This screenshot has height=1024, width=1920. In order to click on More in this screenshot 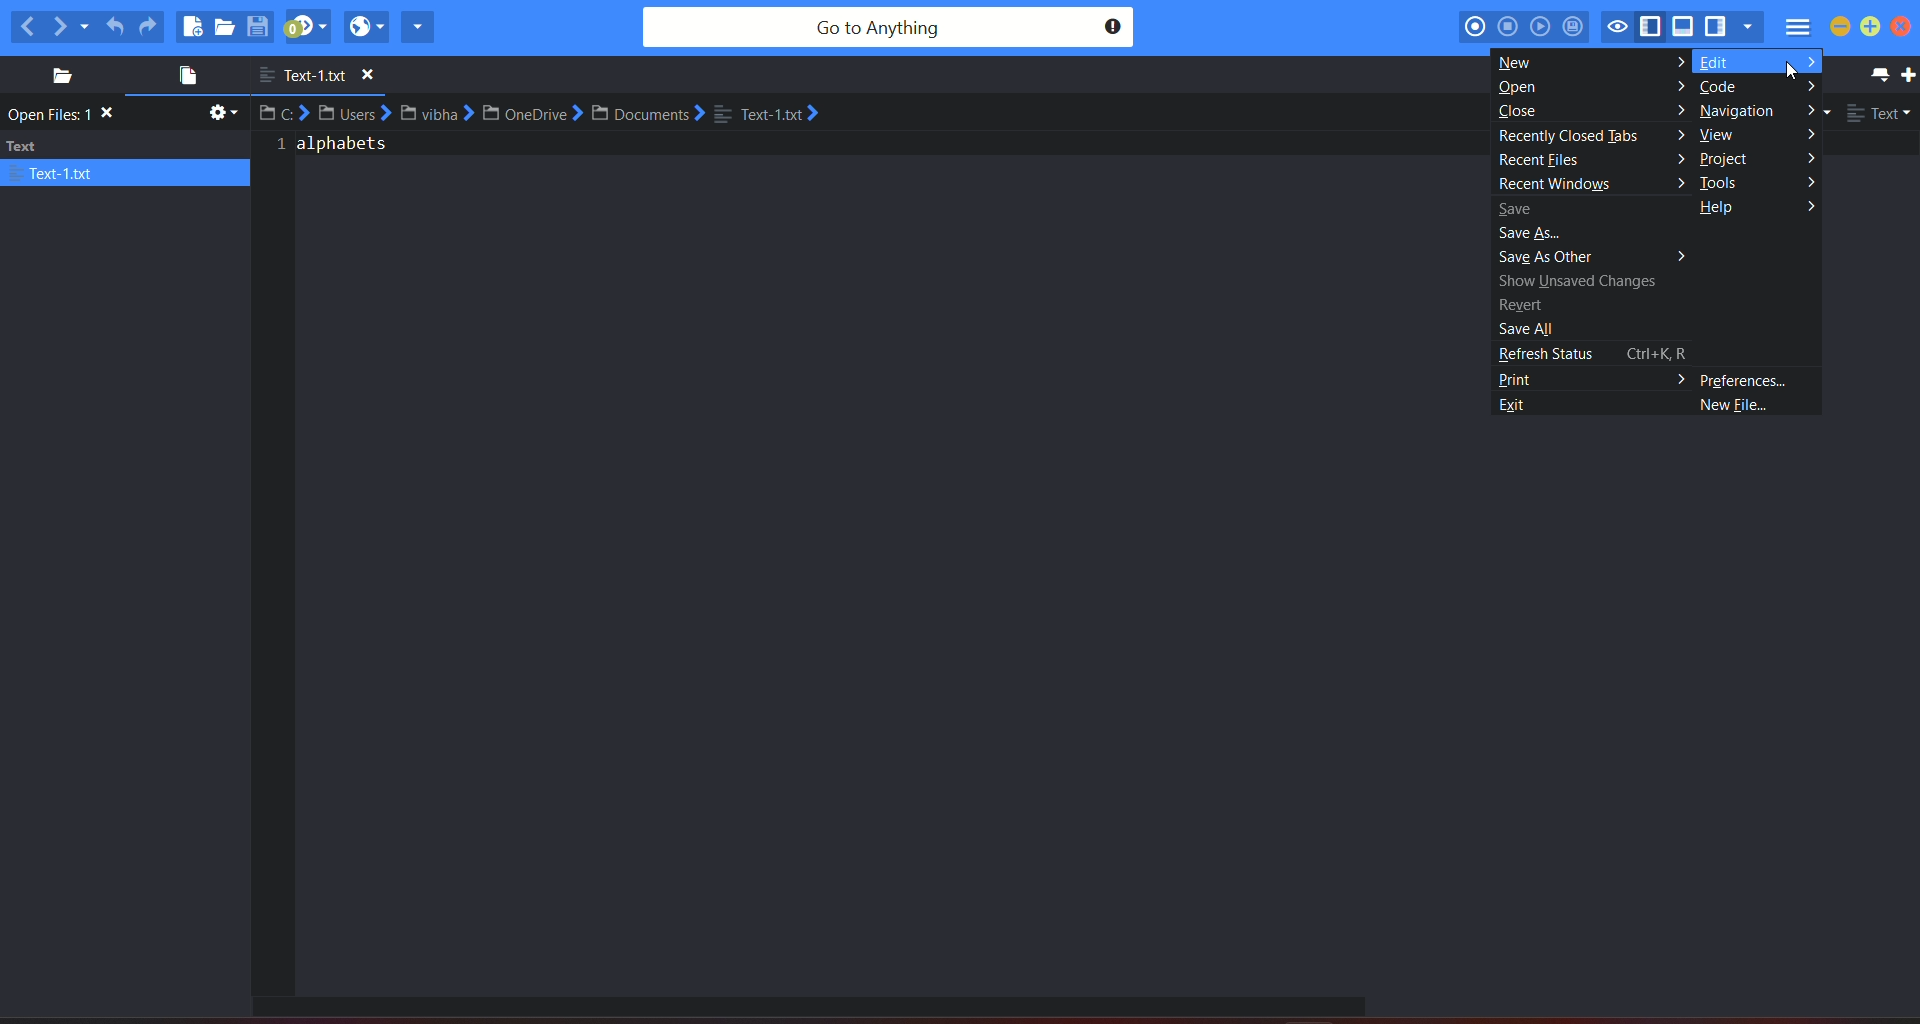, I will do `click(1676, 133)`.